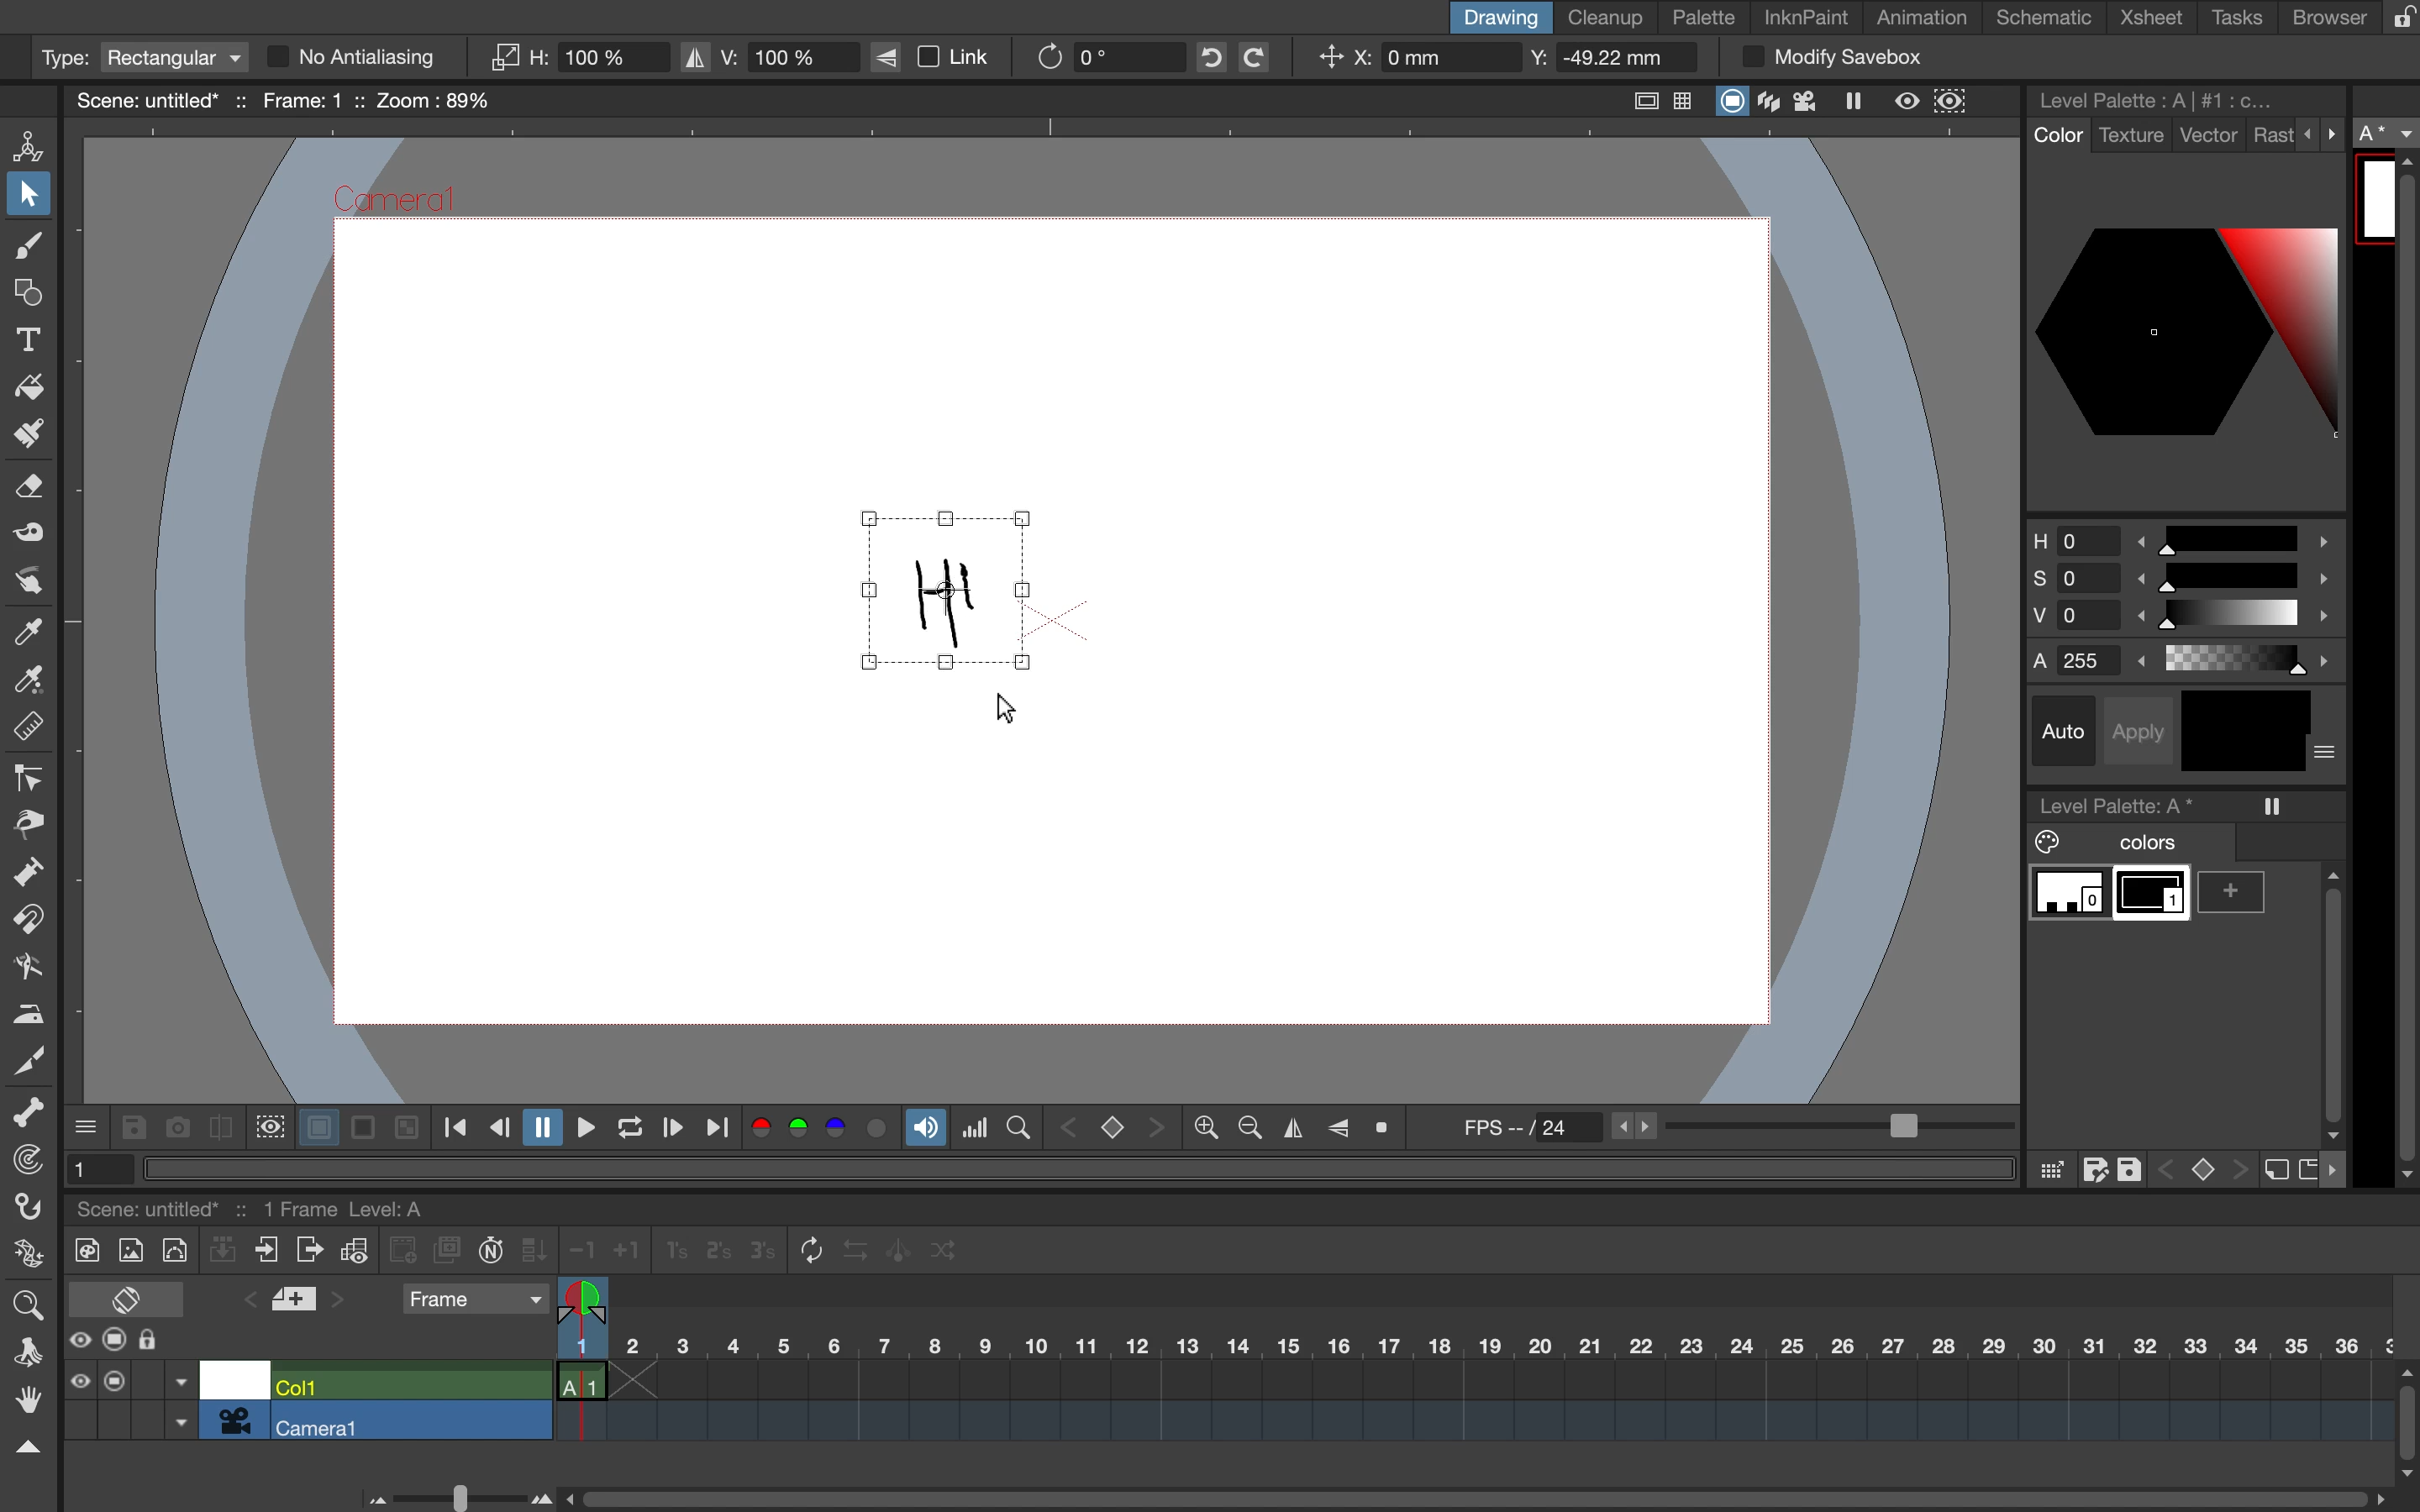  What do you see at coordinates (220, 1132) in the screenshot?
I see `compare to snapshot` at bounding box center [220, 1132].